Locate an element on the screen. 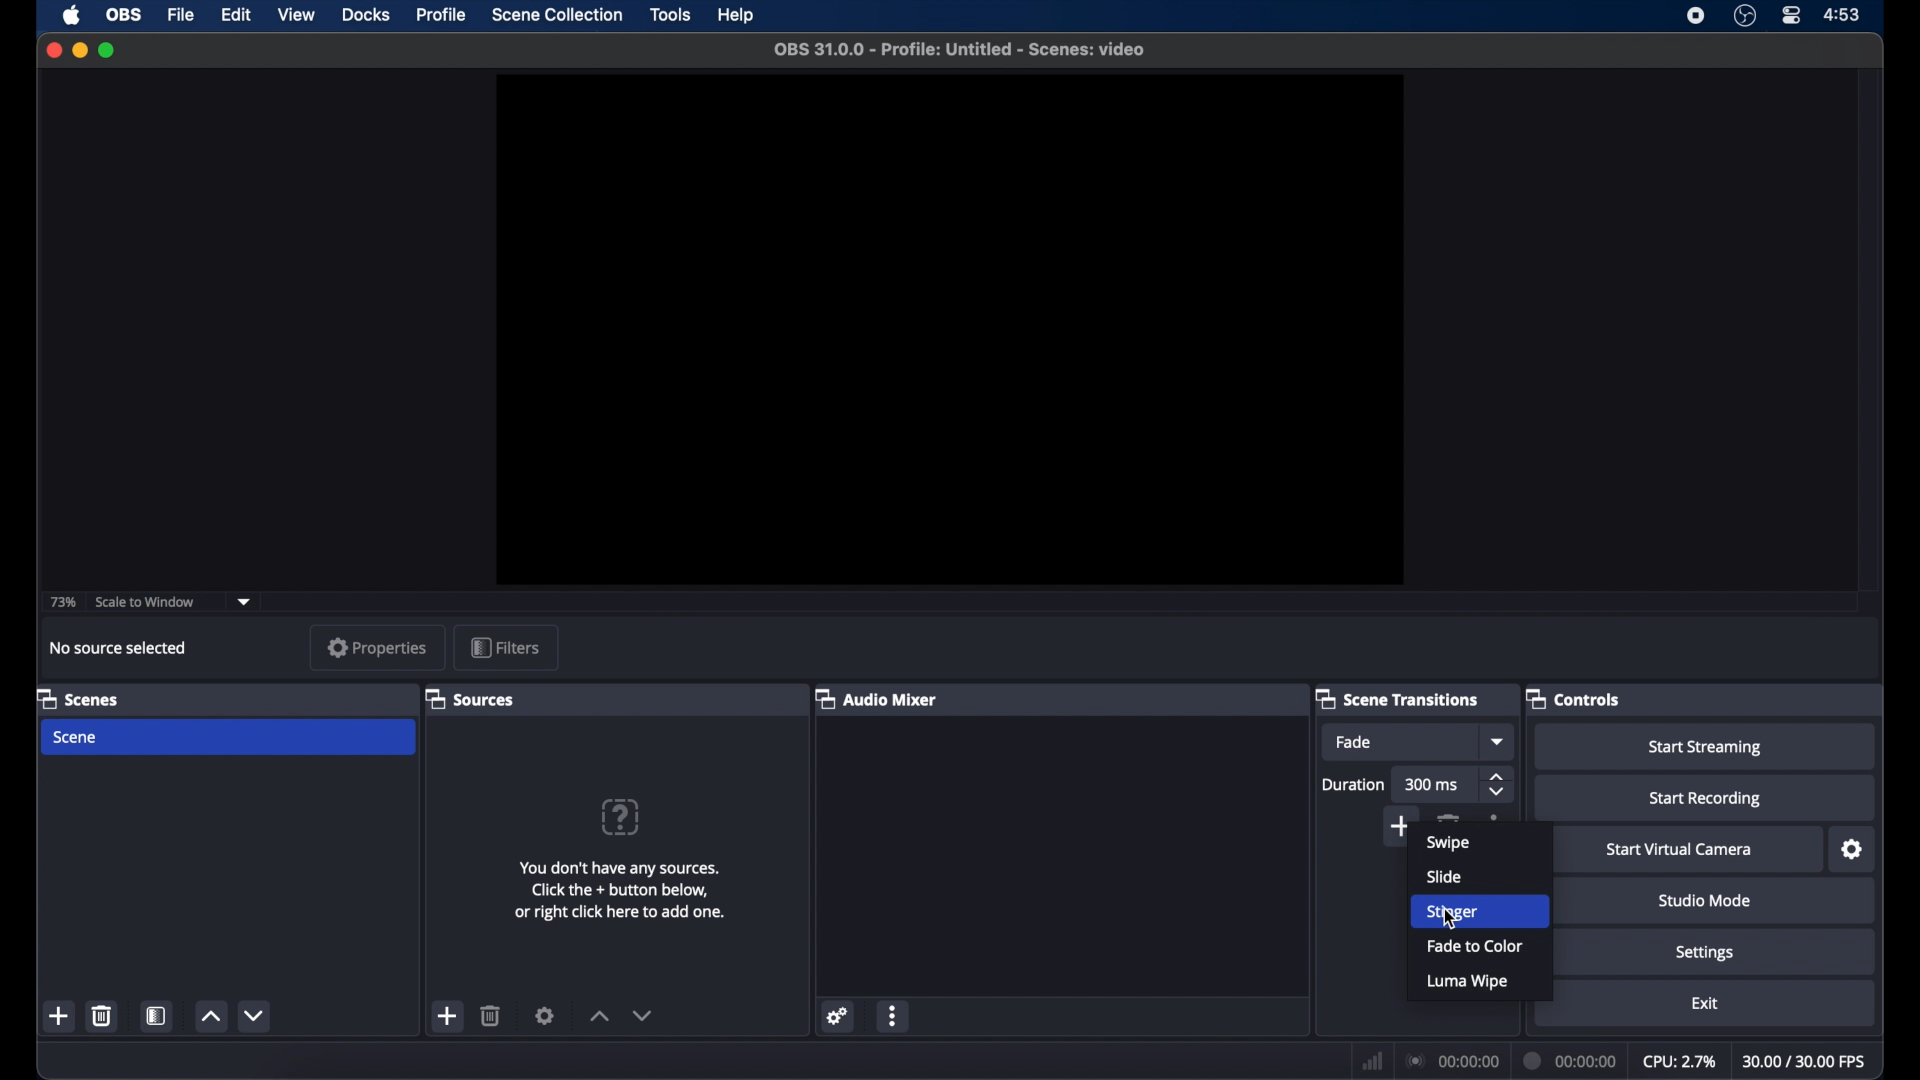 Image resolution: width=1920 pixels, height=1080 pixels. fade is located at coordinates (1354, 742).